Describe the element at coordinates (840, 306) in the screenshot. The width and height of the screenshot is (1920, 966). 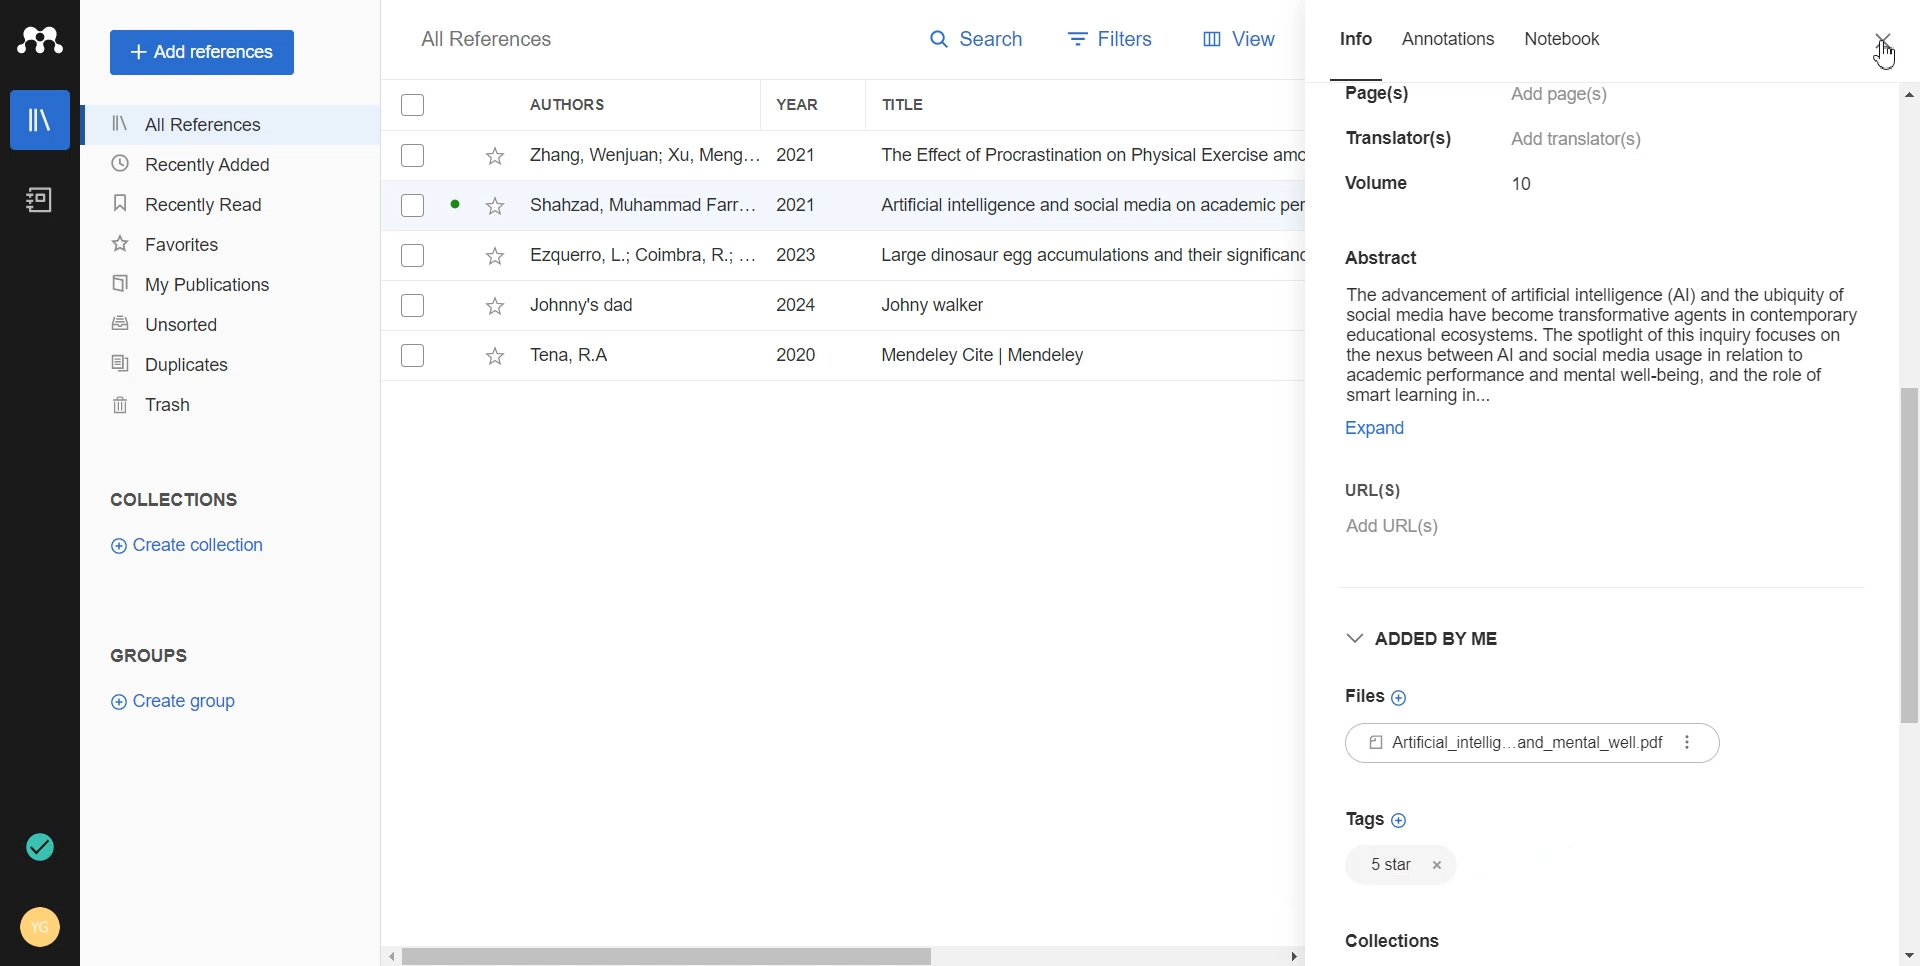
I see `File` at that location.